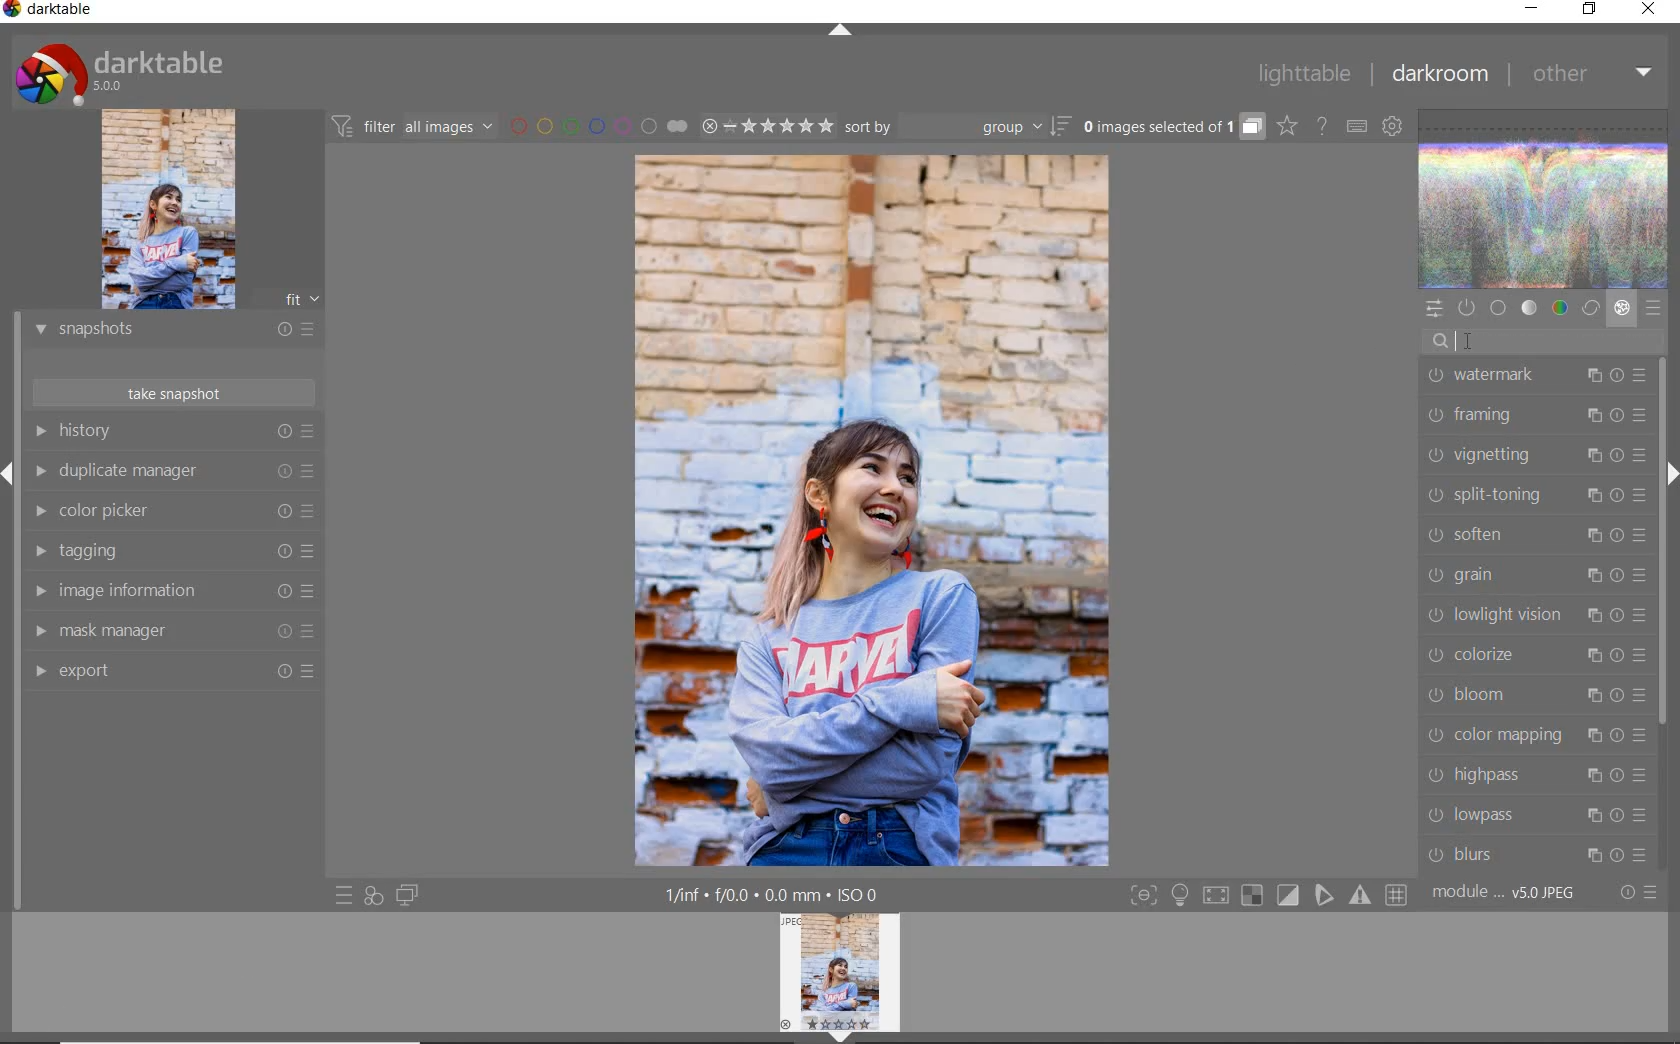 The width and height of the screenshot is (1680, 1044). Describe the element at coordinates (958, 129) in the screenshot. I see `sort` at that location.